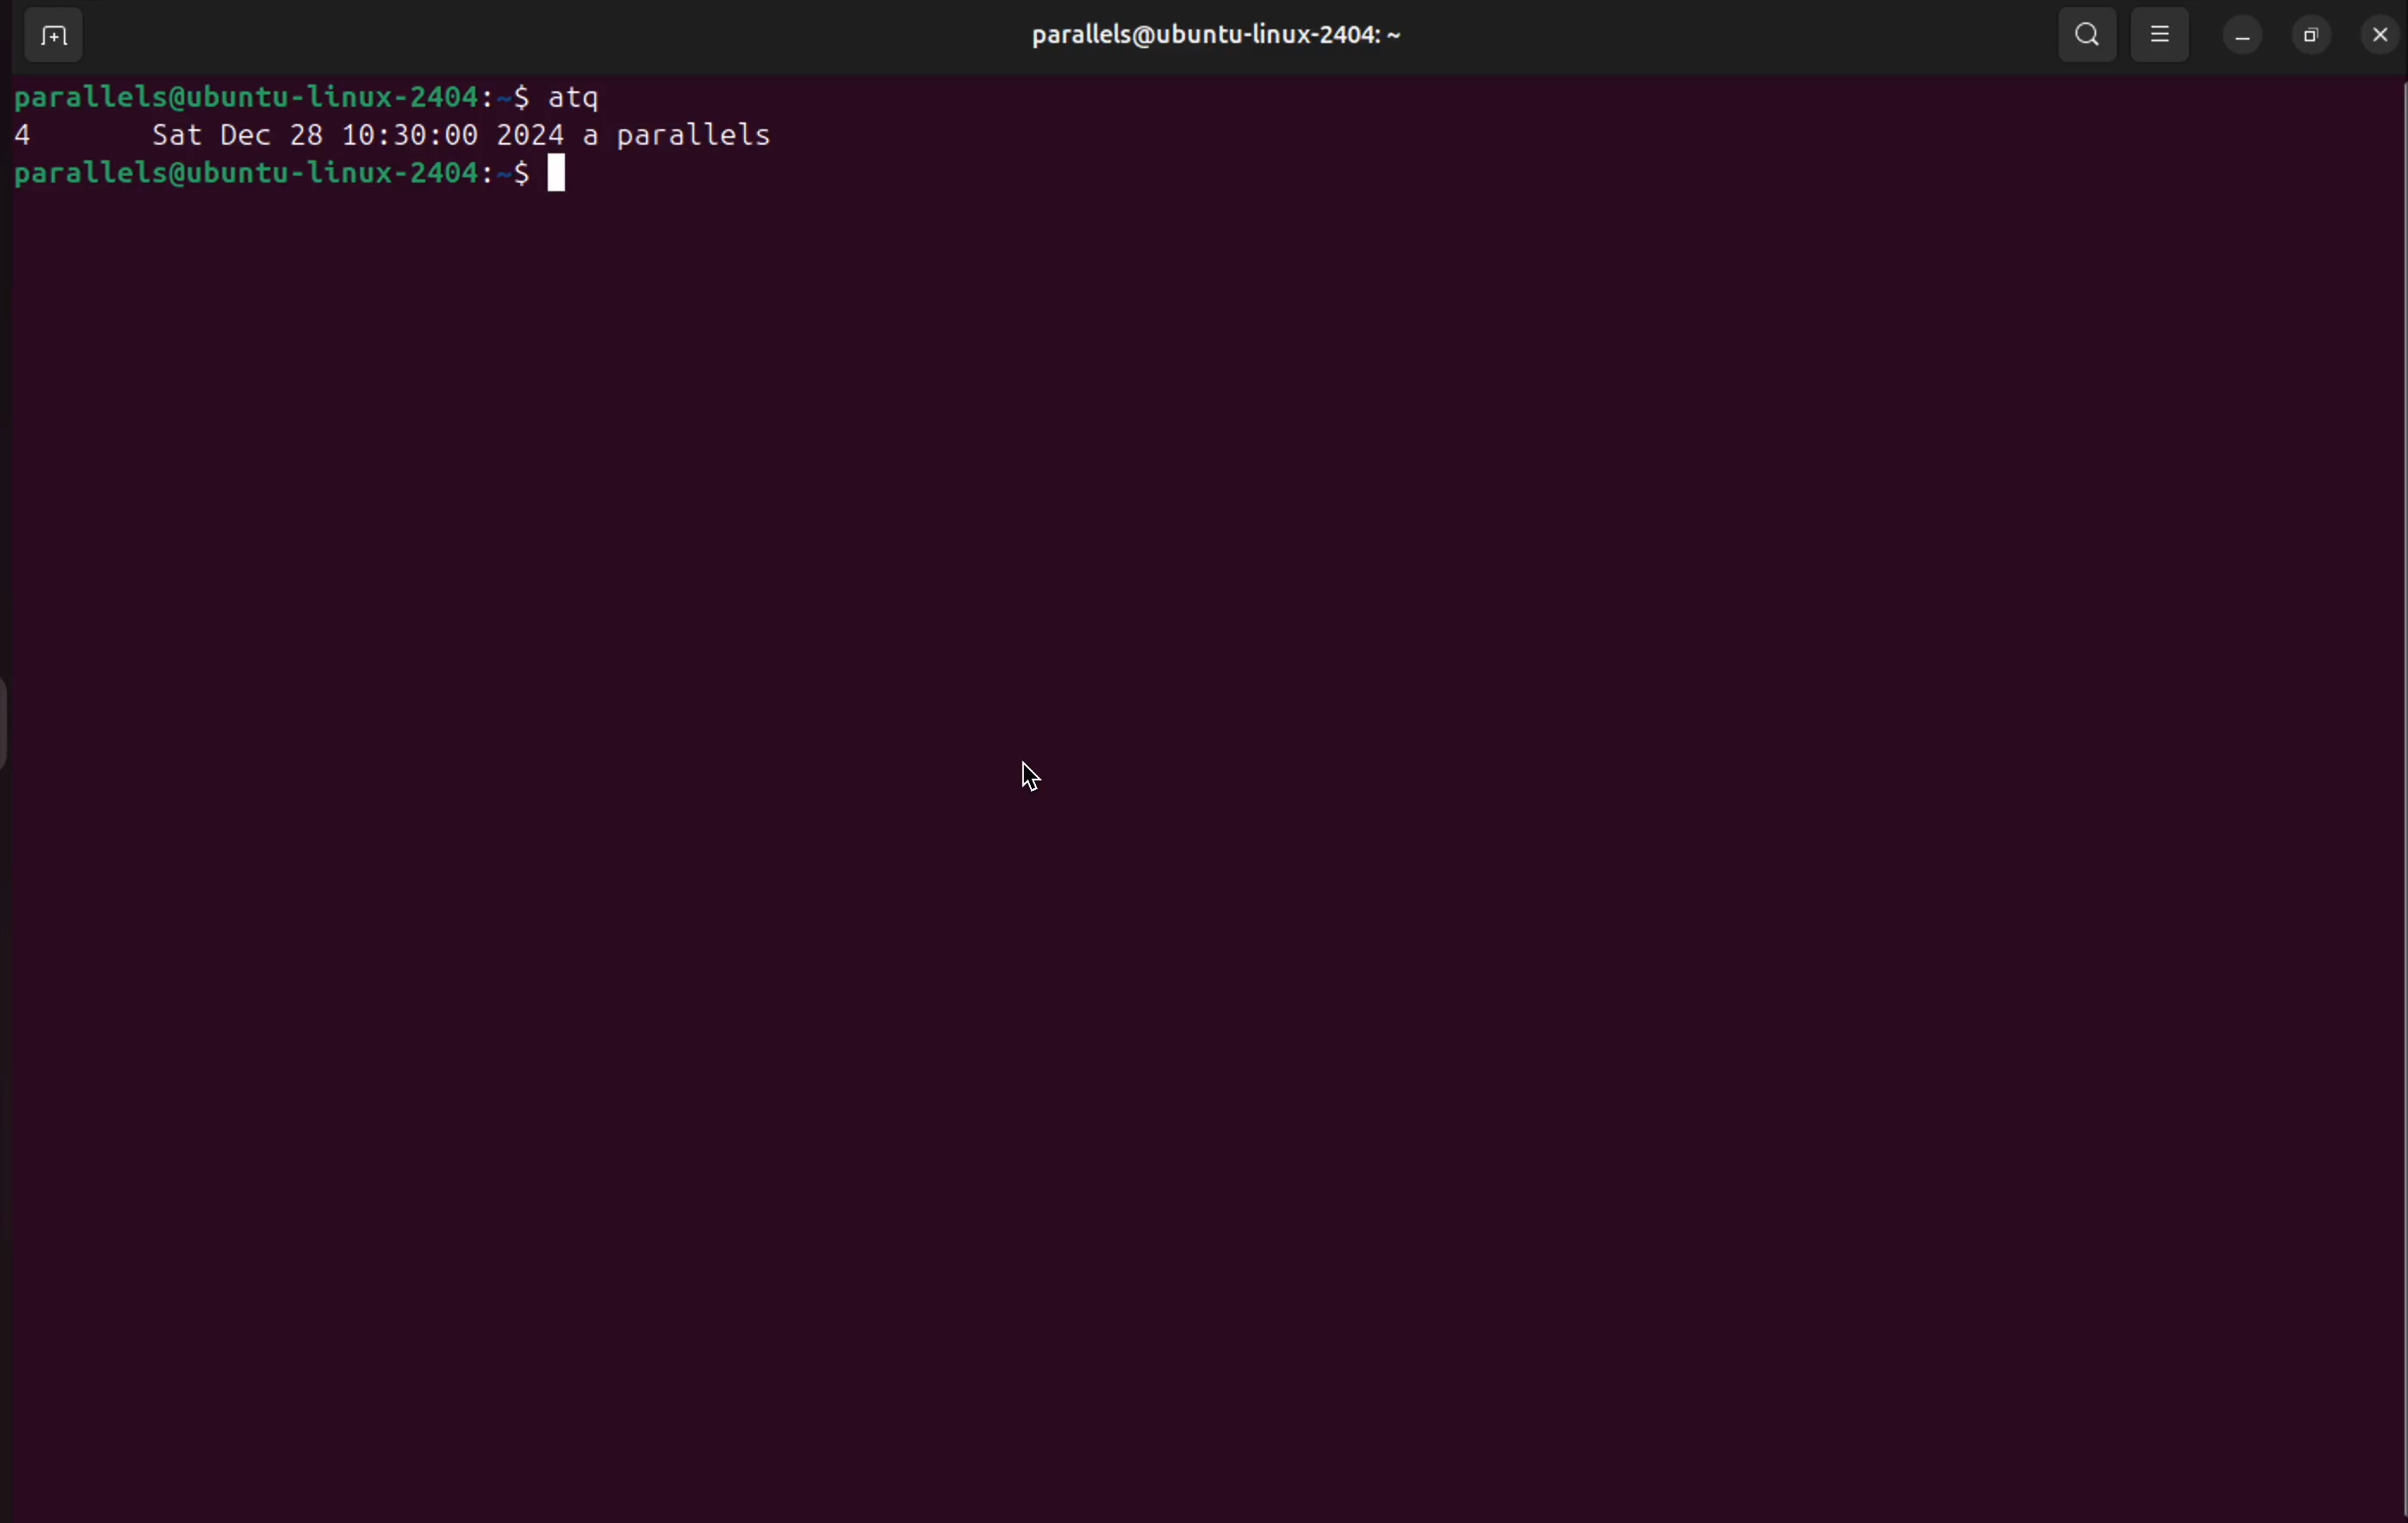 The width and height of the screenshot is (2408, 1523). I want to click on task 4, so click(410, 136).